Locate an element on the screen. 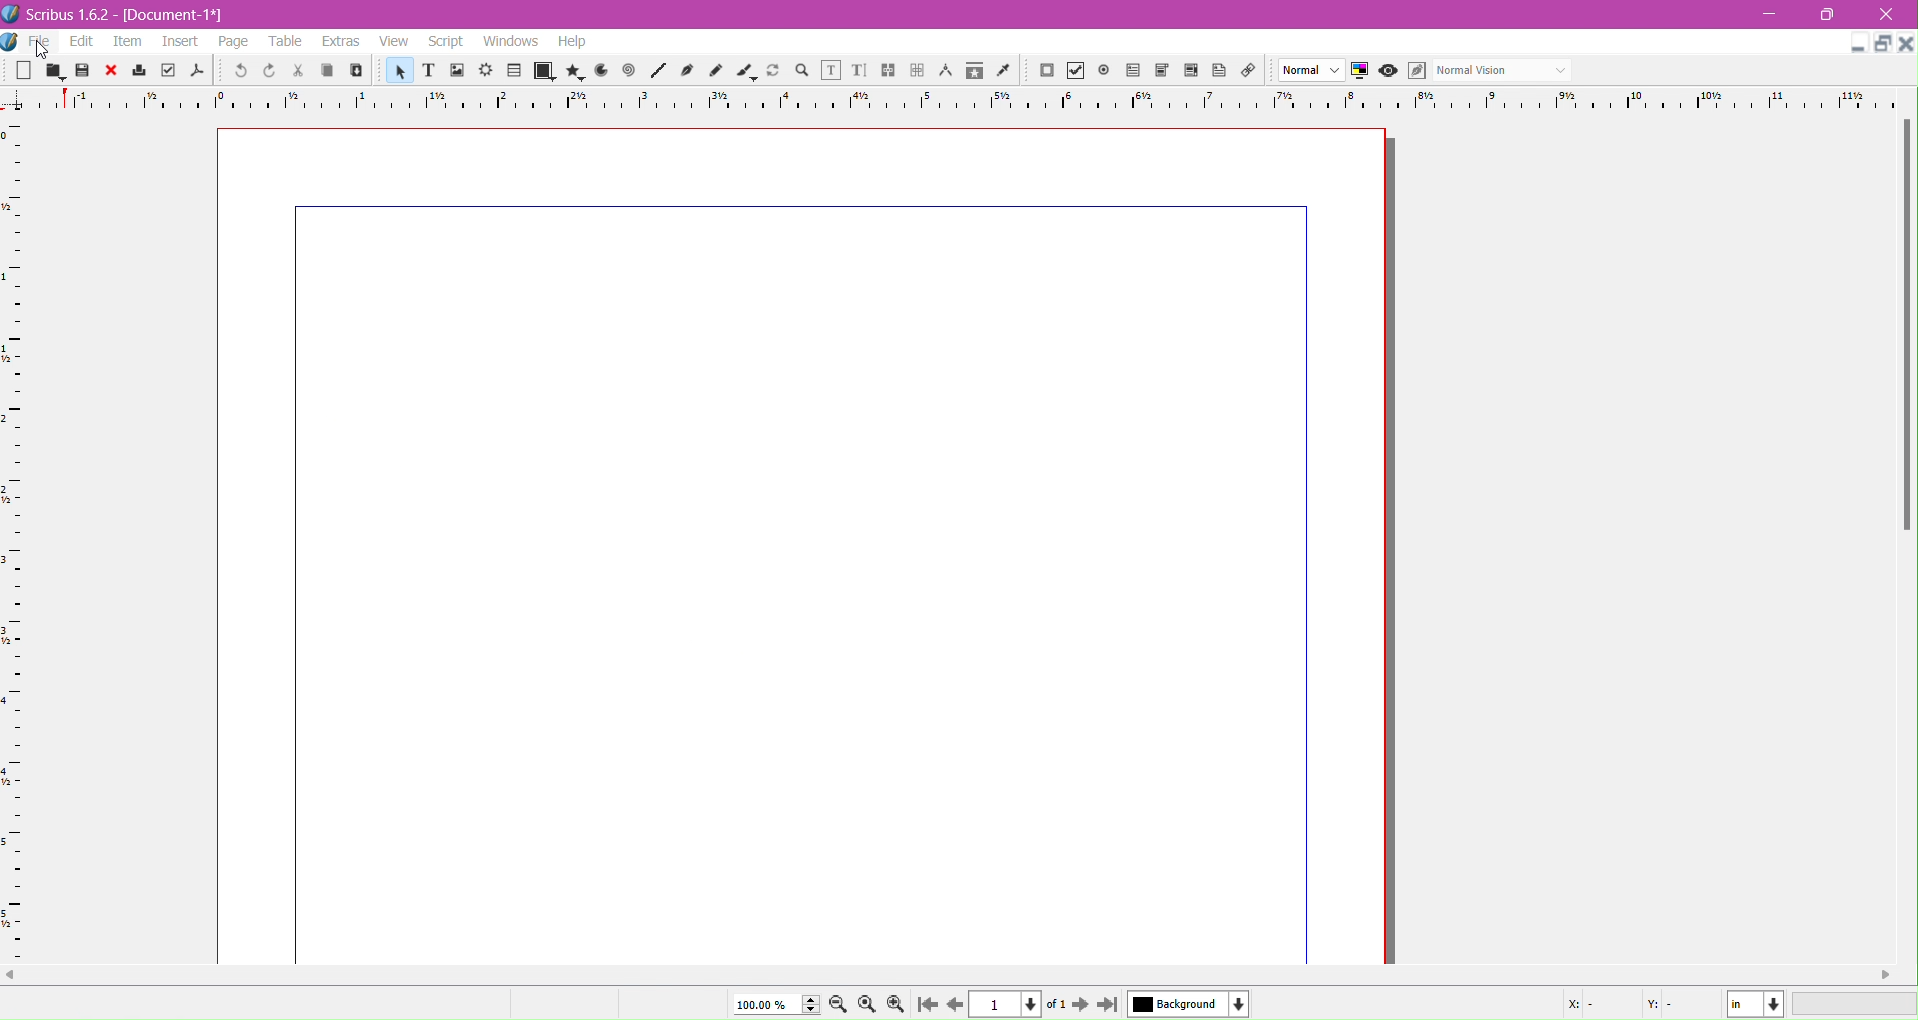 Image resolution: width=1918 pixels, height=1020 pixels. preflight highlighter is located at coordinates (168, 71).